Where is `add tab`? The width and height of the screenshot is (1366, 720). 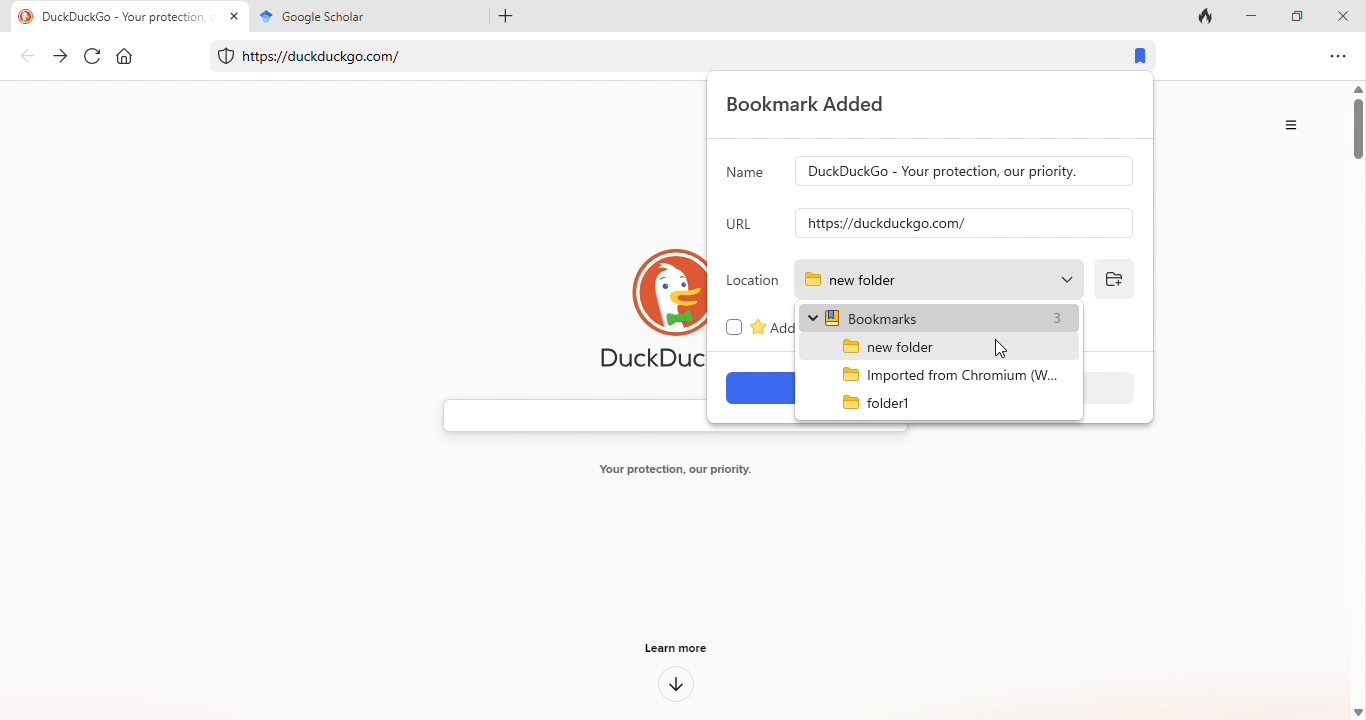
add tab is located at coordinates (501, 15).